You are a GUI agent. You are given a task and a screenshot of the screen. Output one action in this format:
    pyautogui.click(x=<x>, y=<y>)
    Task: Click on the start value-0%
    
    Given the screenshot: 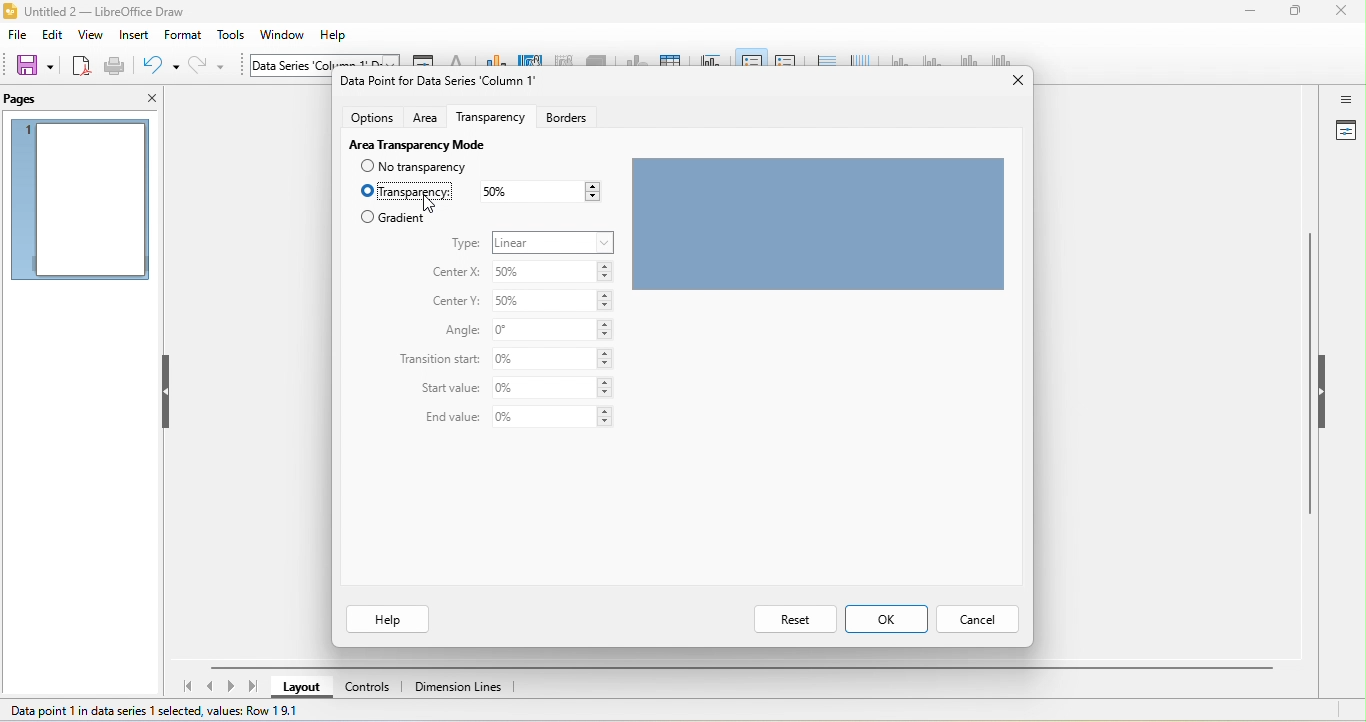 What is the action you would take?
    pyautogui.click(x=551, y=387)
    